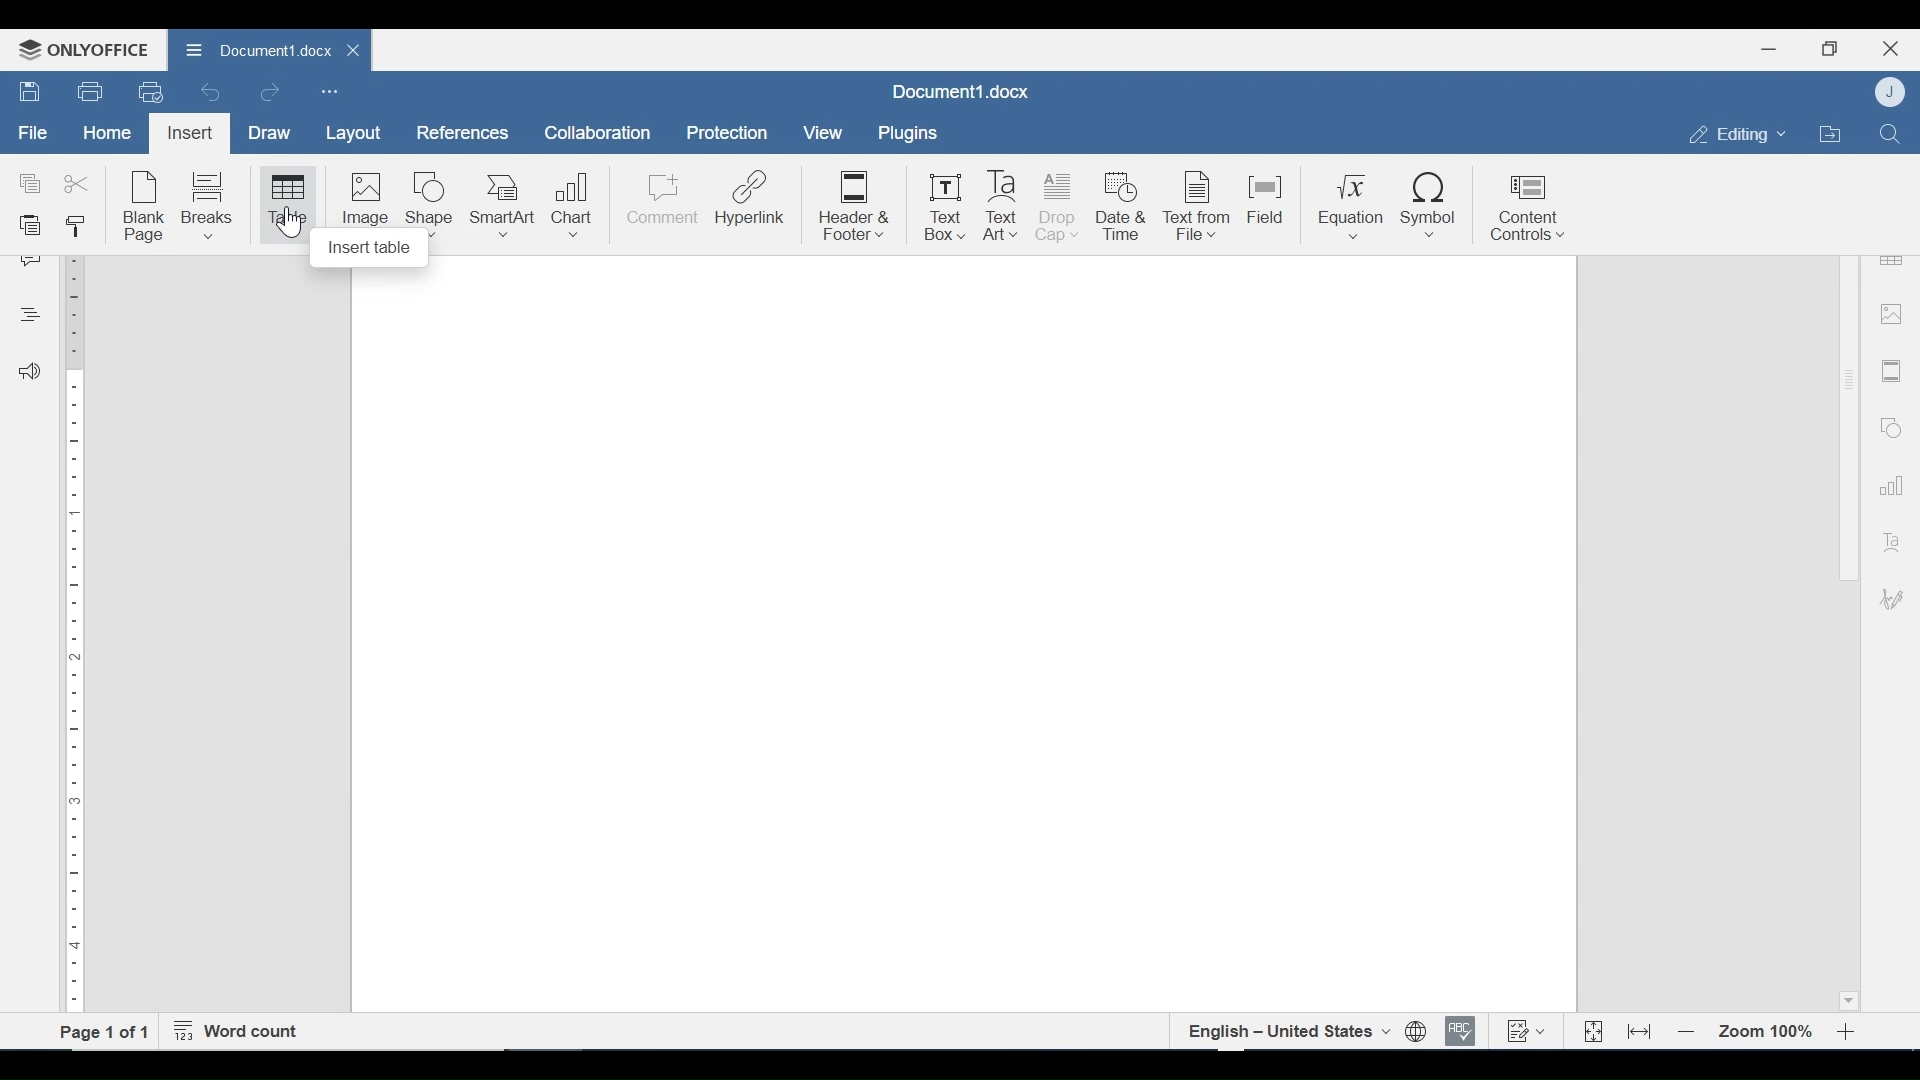 Image resolution: width=1920 pixels, height=1080 pixels. What do you see at coordinates (945, 208) in the screenshot?
I see `Text Box` at bounding box center [945, 208].